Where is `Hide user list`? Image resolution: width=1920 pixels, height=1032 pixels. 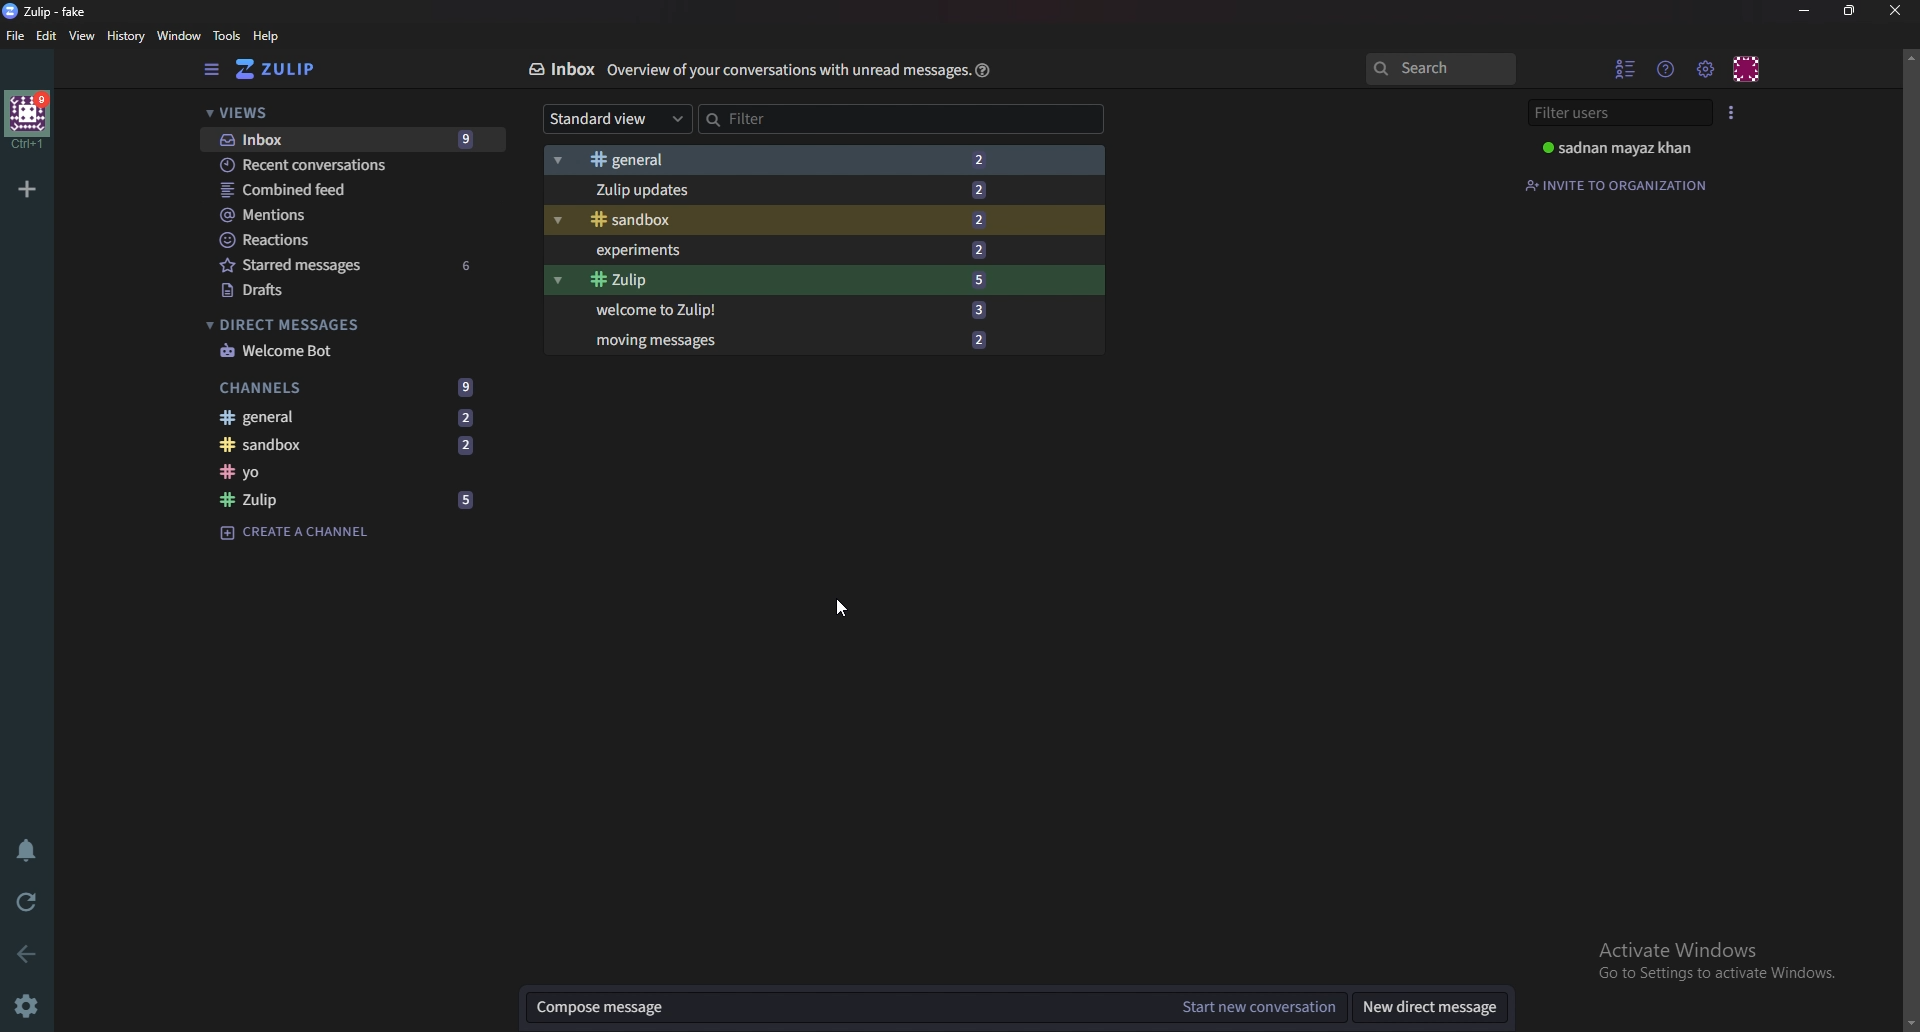
Hide user list is located at coordinates (1623, 68).